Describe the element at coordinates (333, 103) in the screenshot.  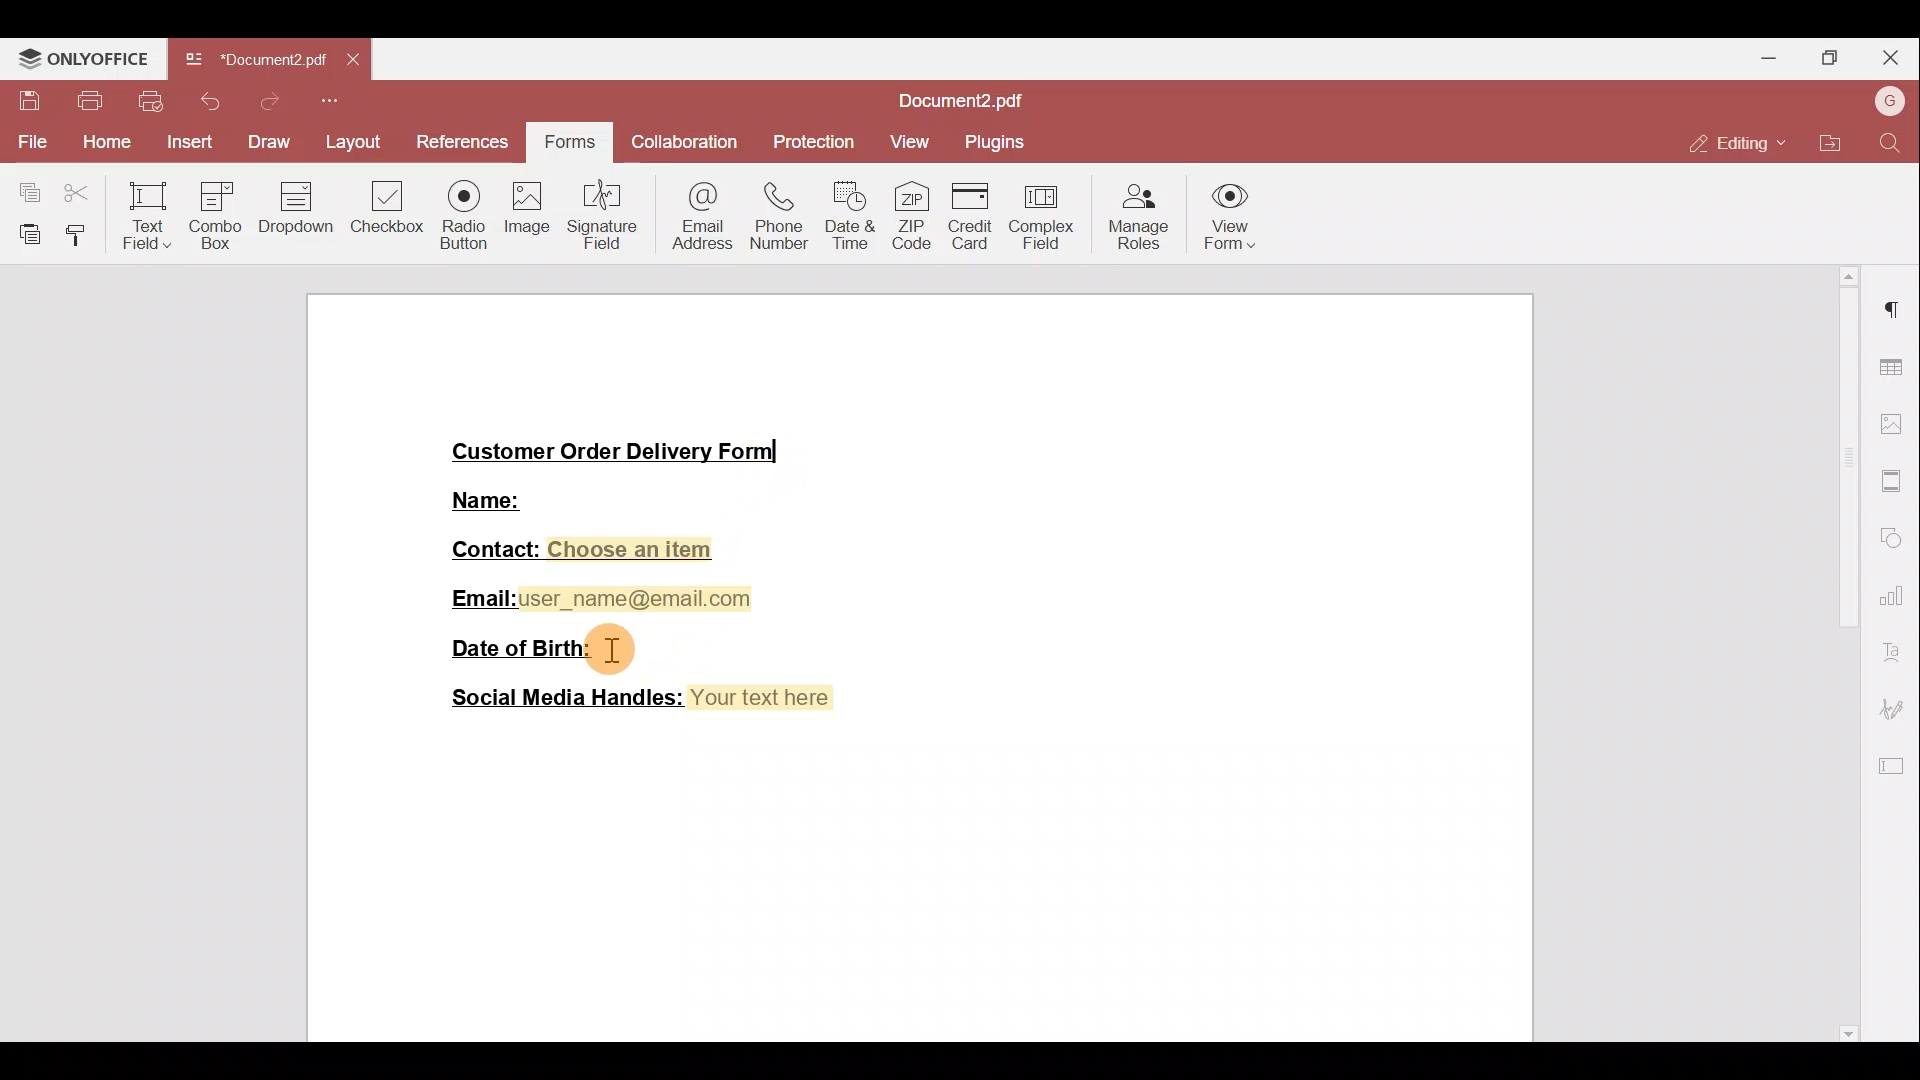
I see `More` at that location.